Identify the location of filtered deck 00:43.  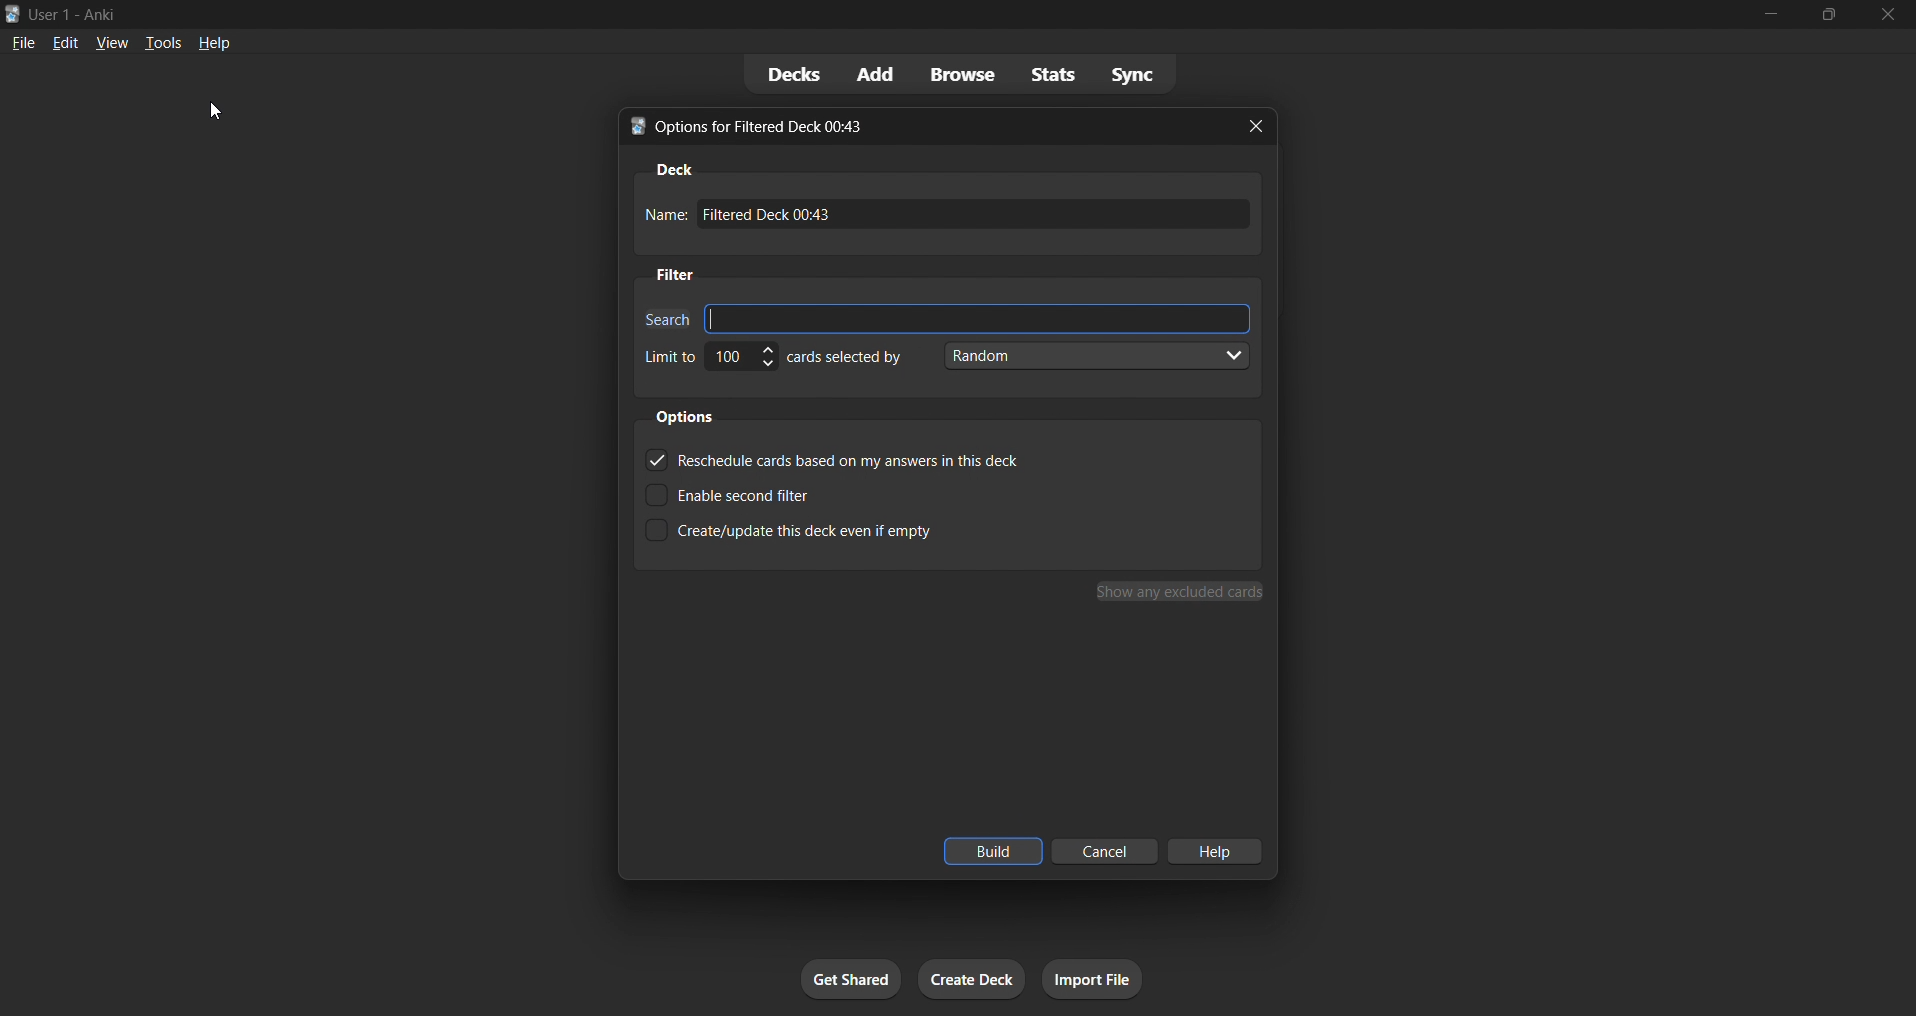
(981, 218).